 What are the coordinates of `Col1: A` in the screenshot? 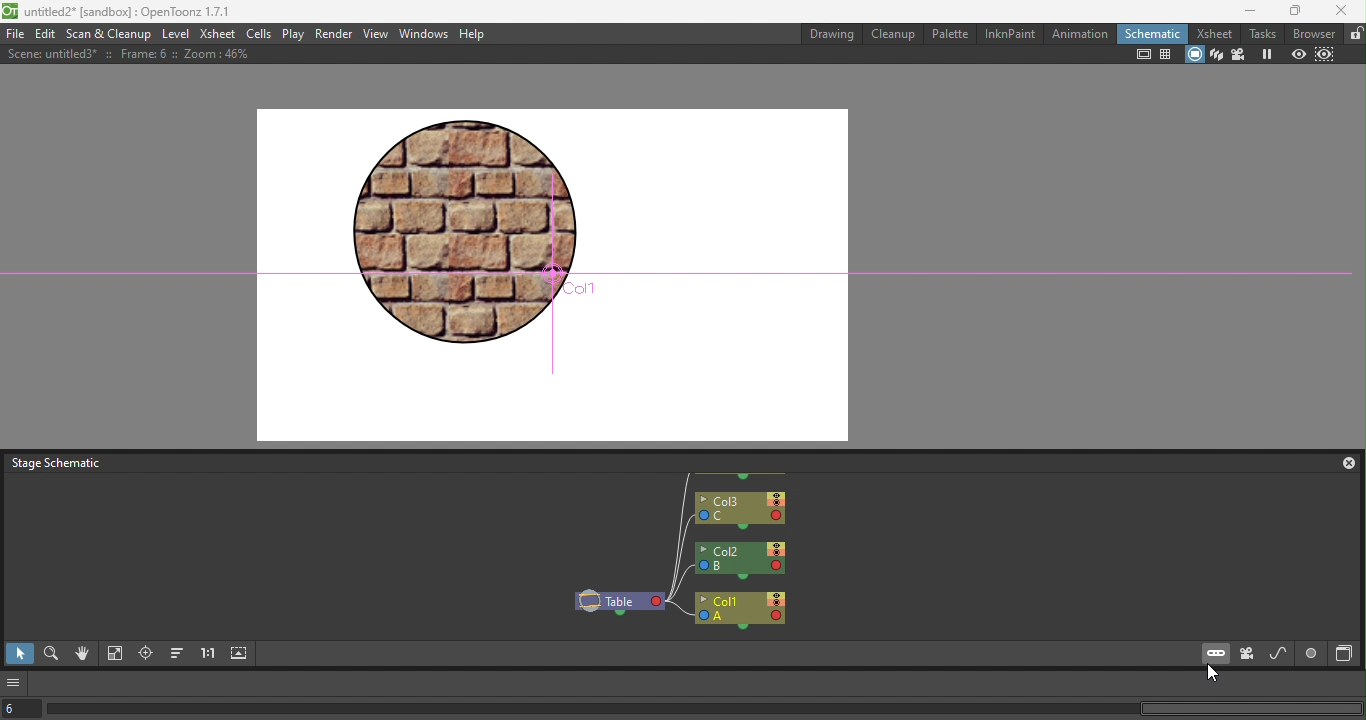 It's located at (741, 611).